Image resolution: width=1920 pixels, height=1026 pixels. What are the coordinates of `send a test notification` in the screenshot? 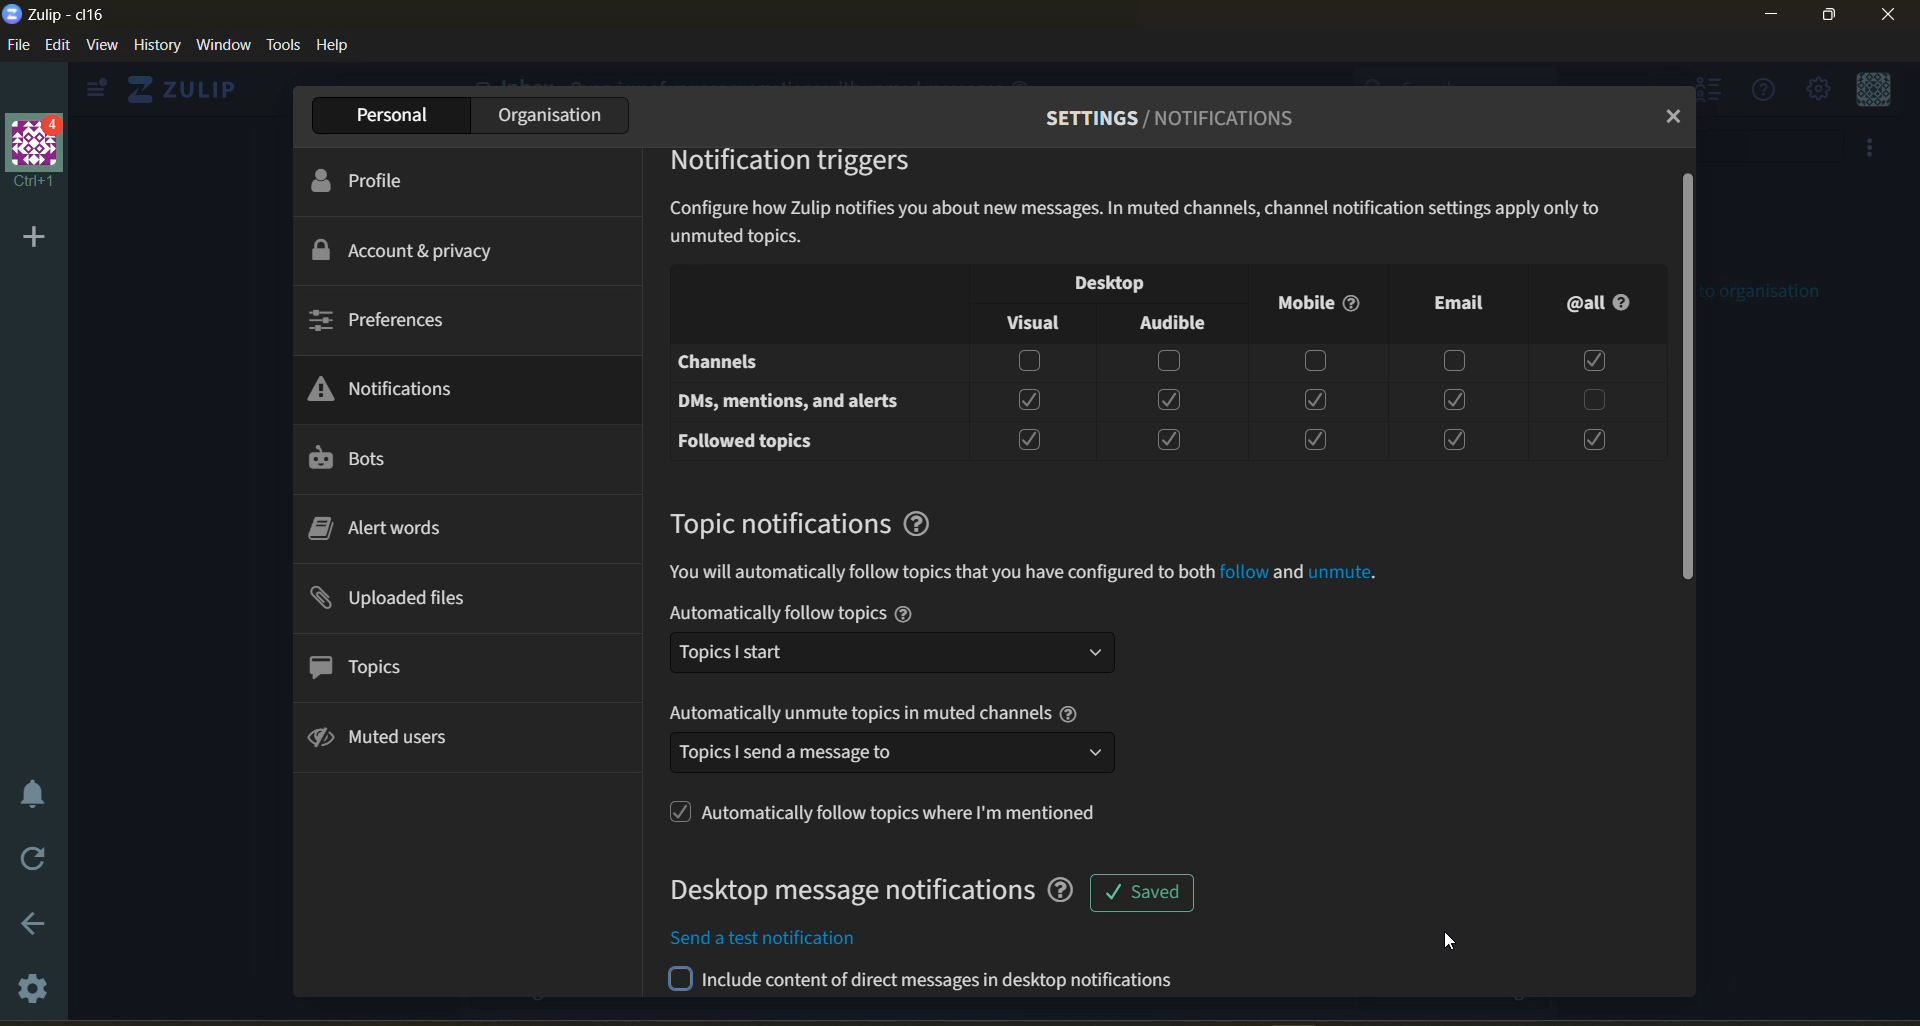 It's located at (932, 984).